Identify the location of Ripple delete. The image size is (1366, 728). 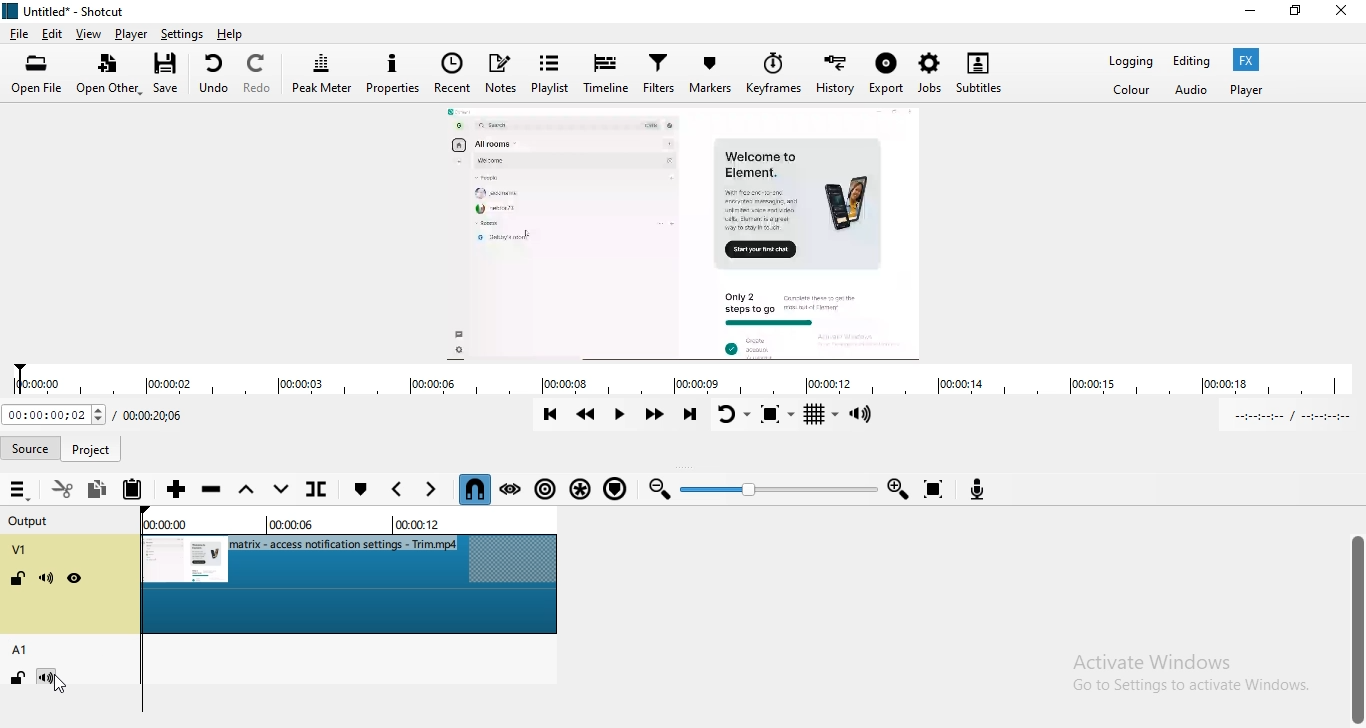
(212, 491).